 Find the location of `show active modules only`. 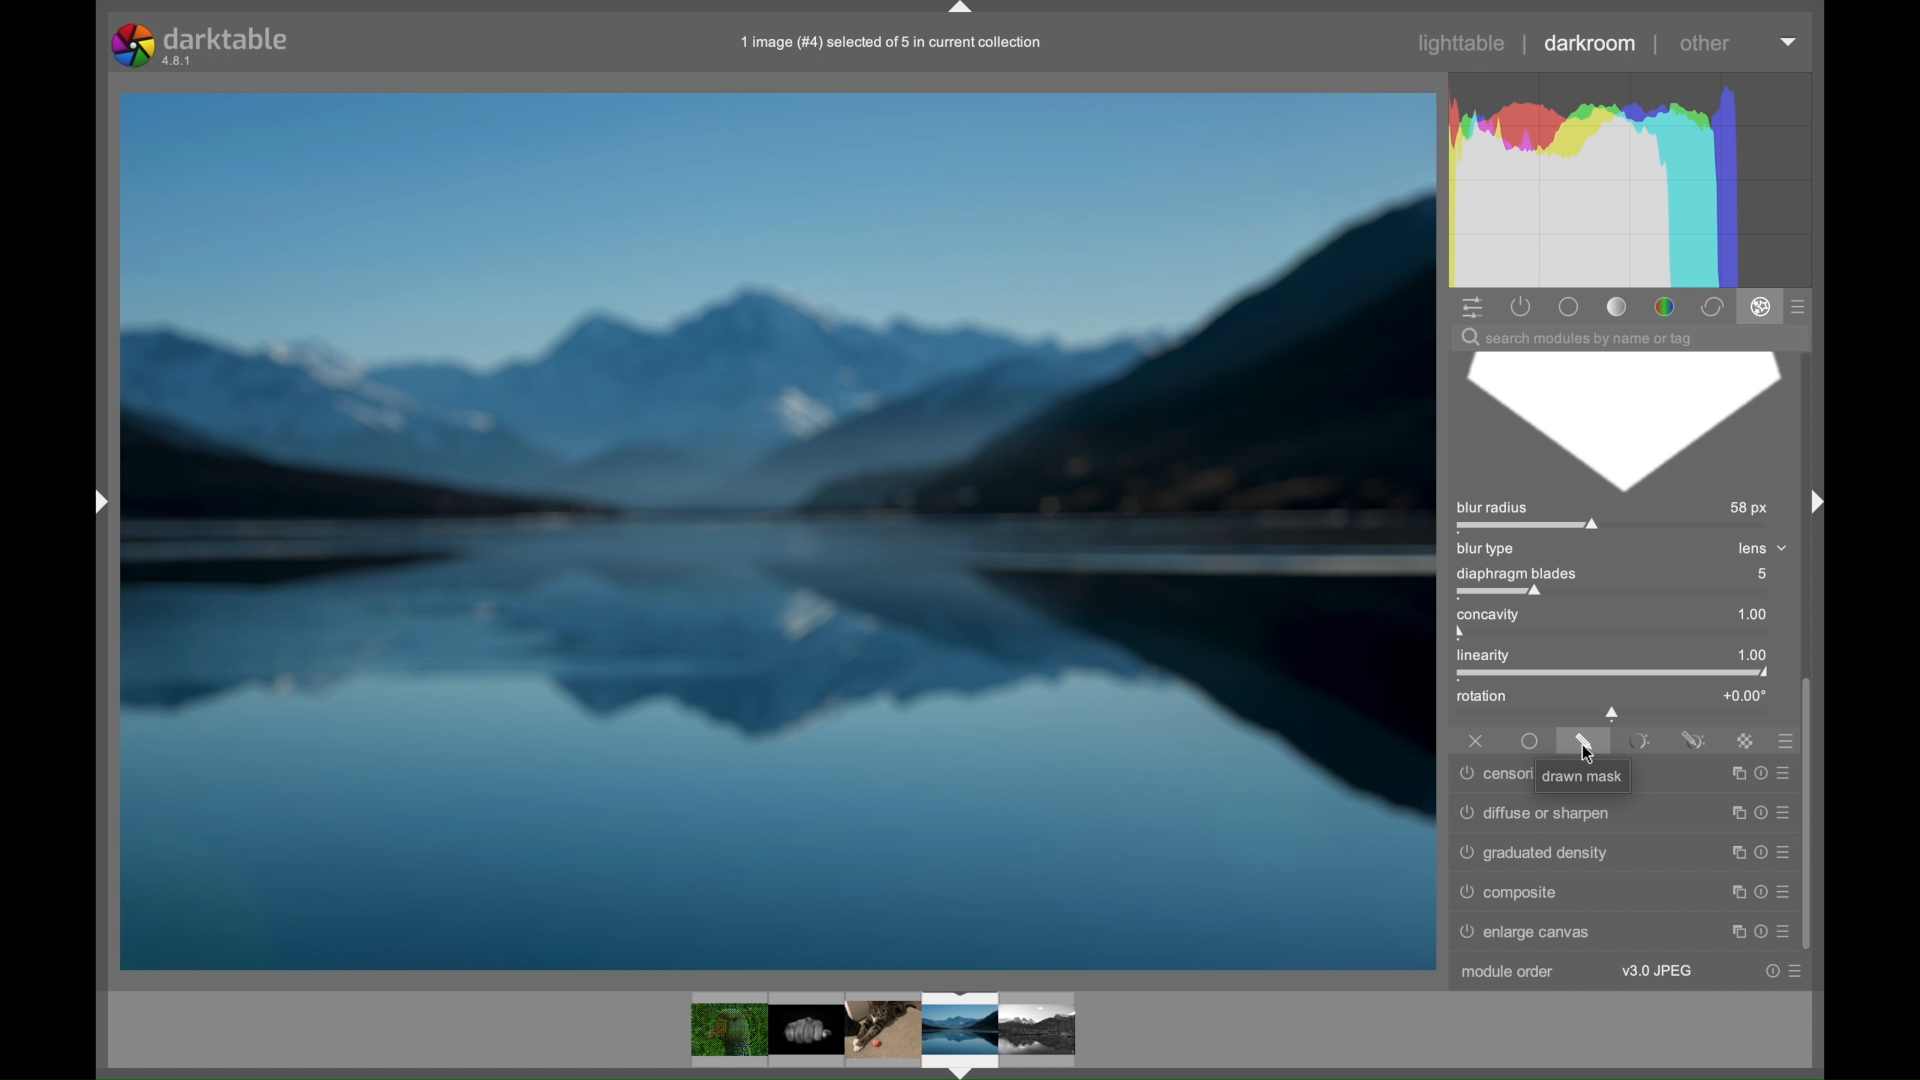

show active modules only is located at coordinates (1520, 306).